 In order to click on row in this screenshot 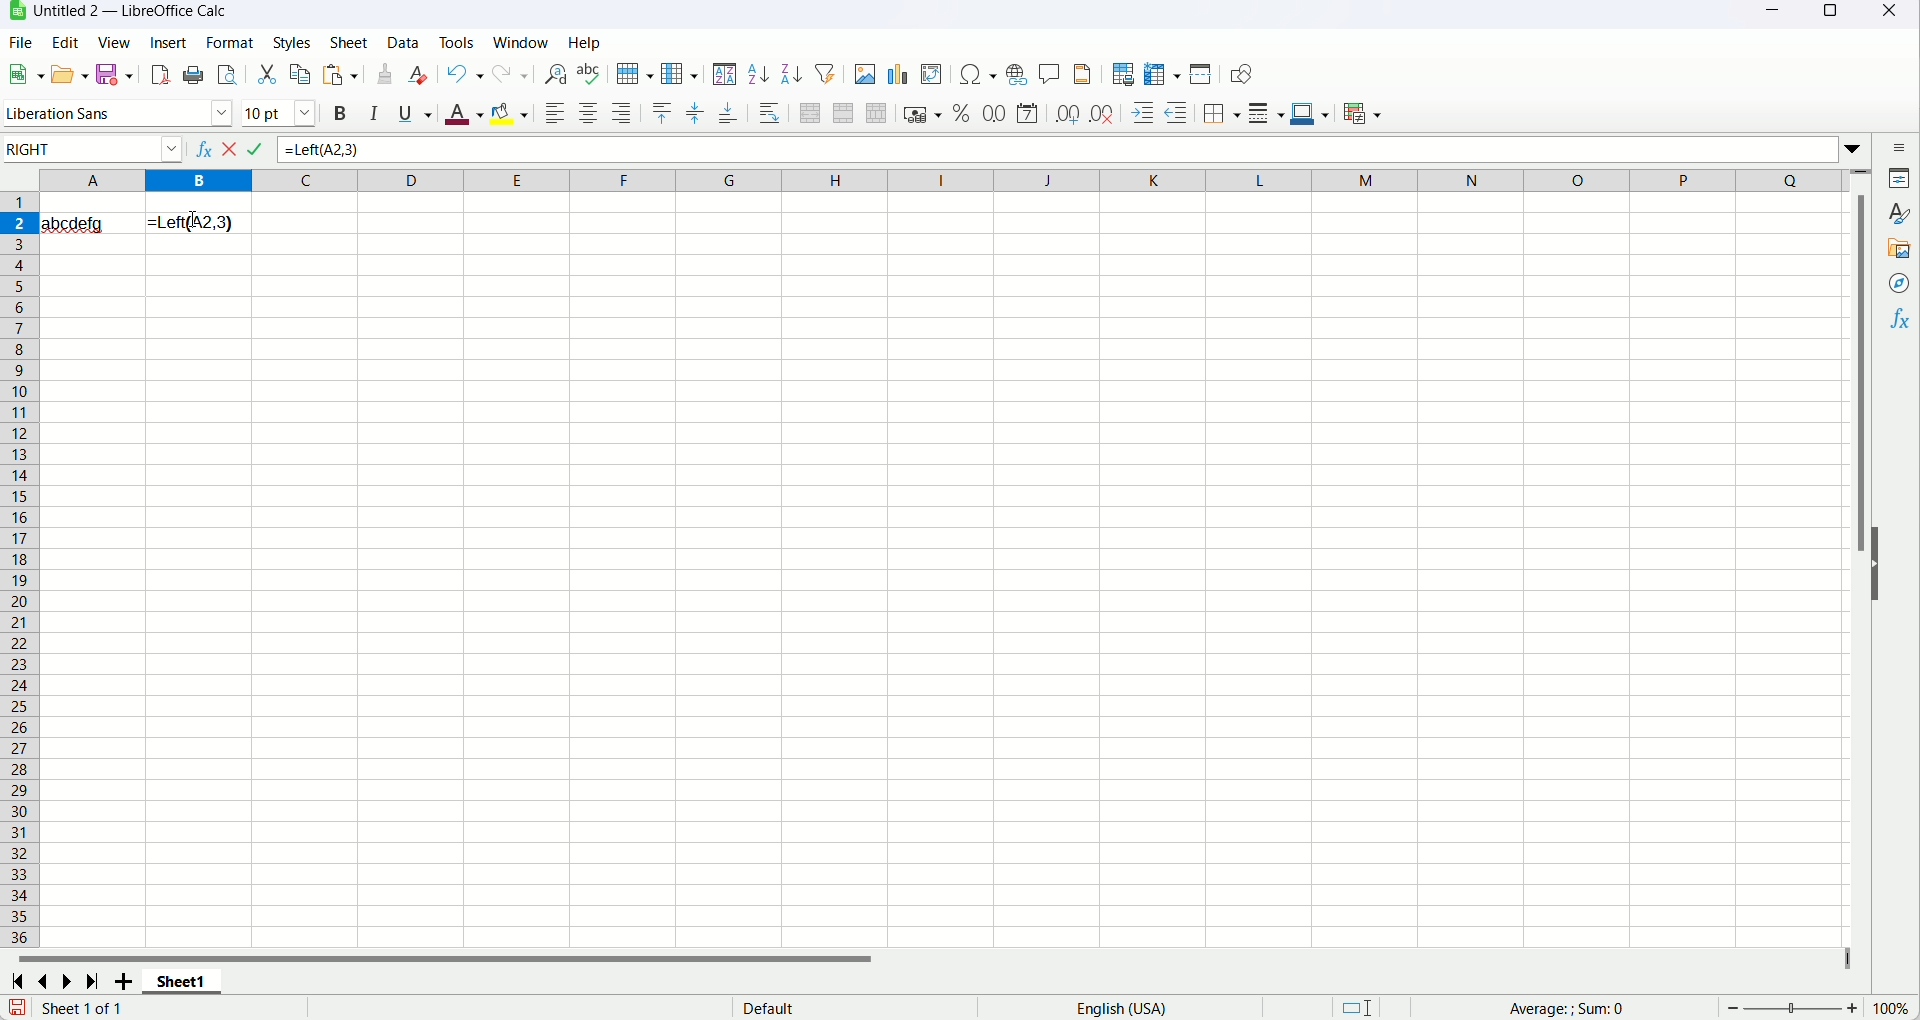, I will do `click(635, 75)`.